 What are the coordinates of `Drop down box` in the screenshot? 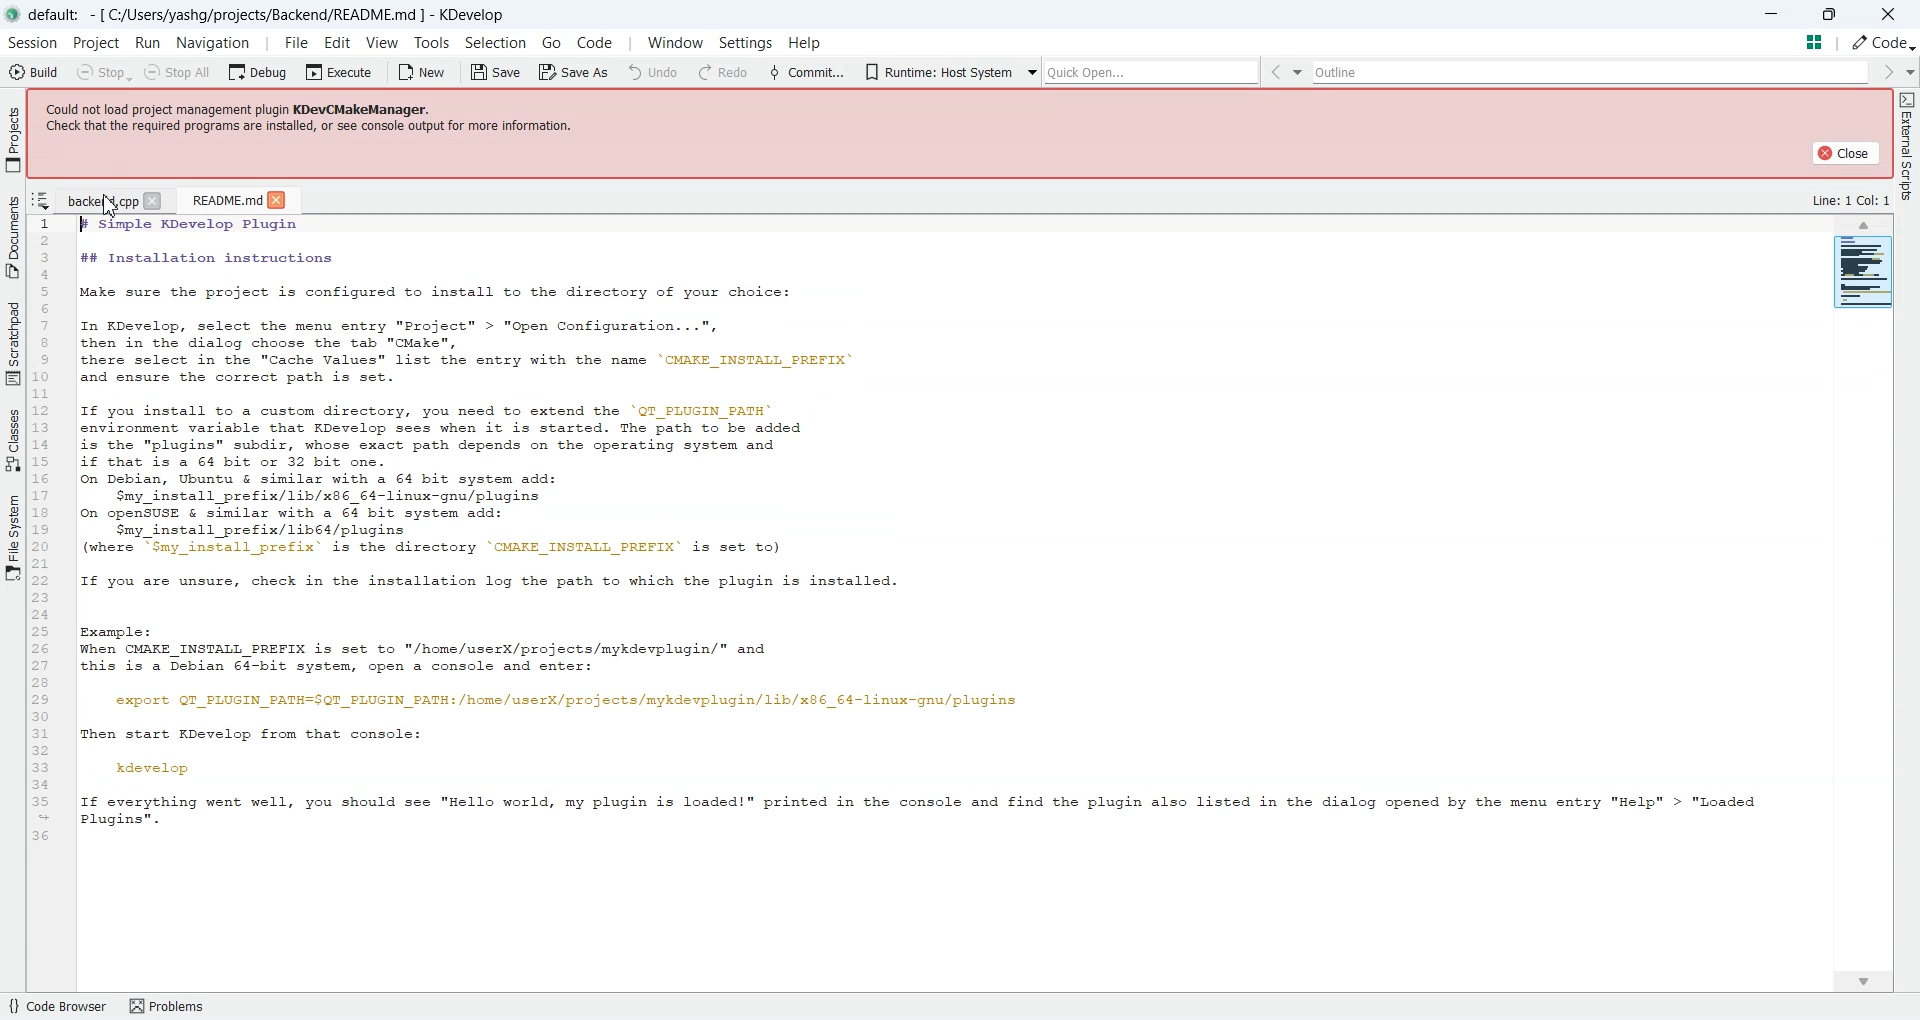 It's located at (1659, 71).